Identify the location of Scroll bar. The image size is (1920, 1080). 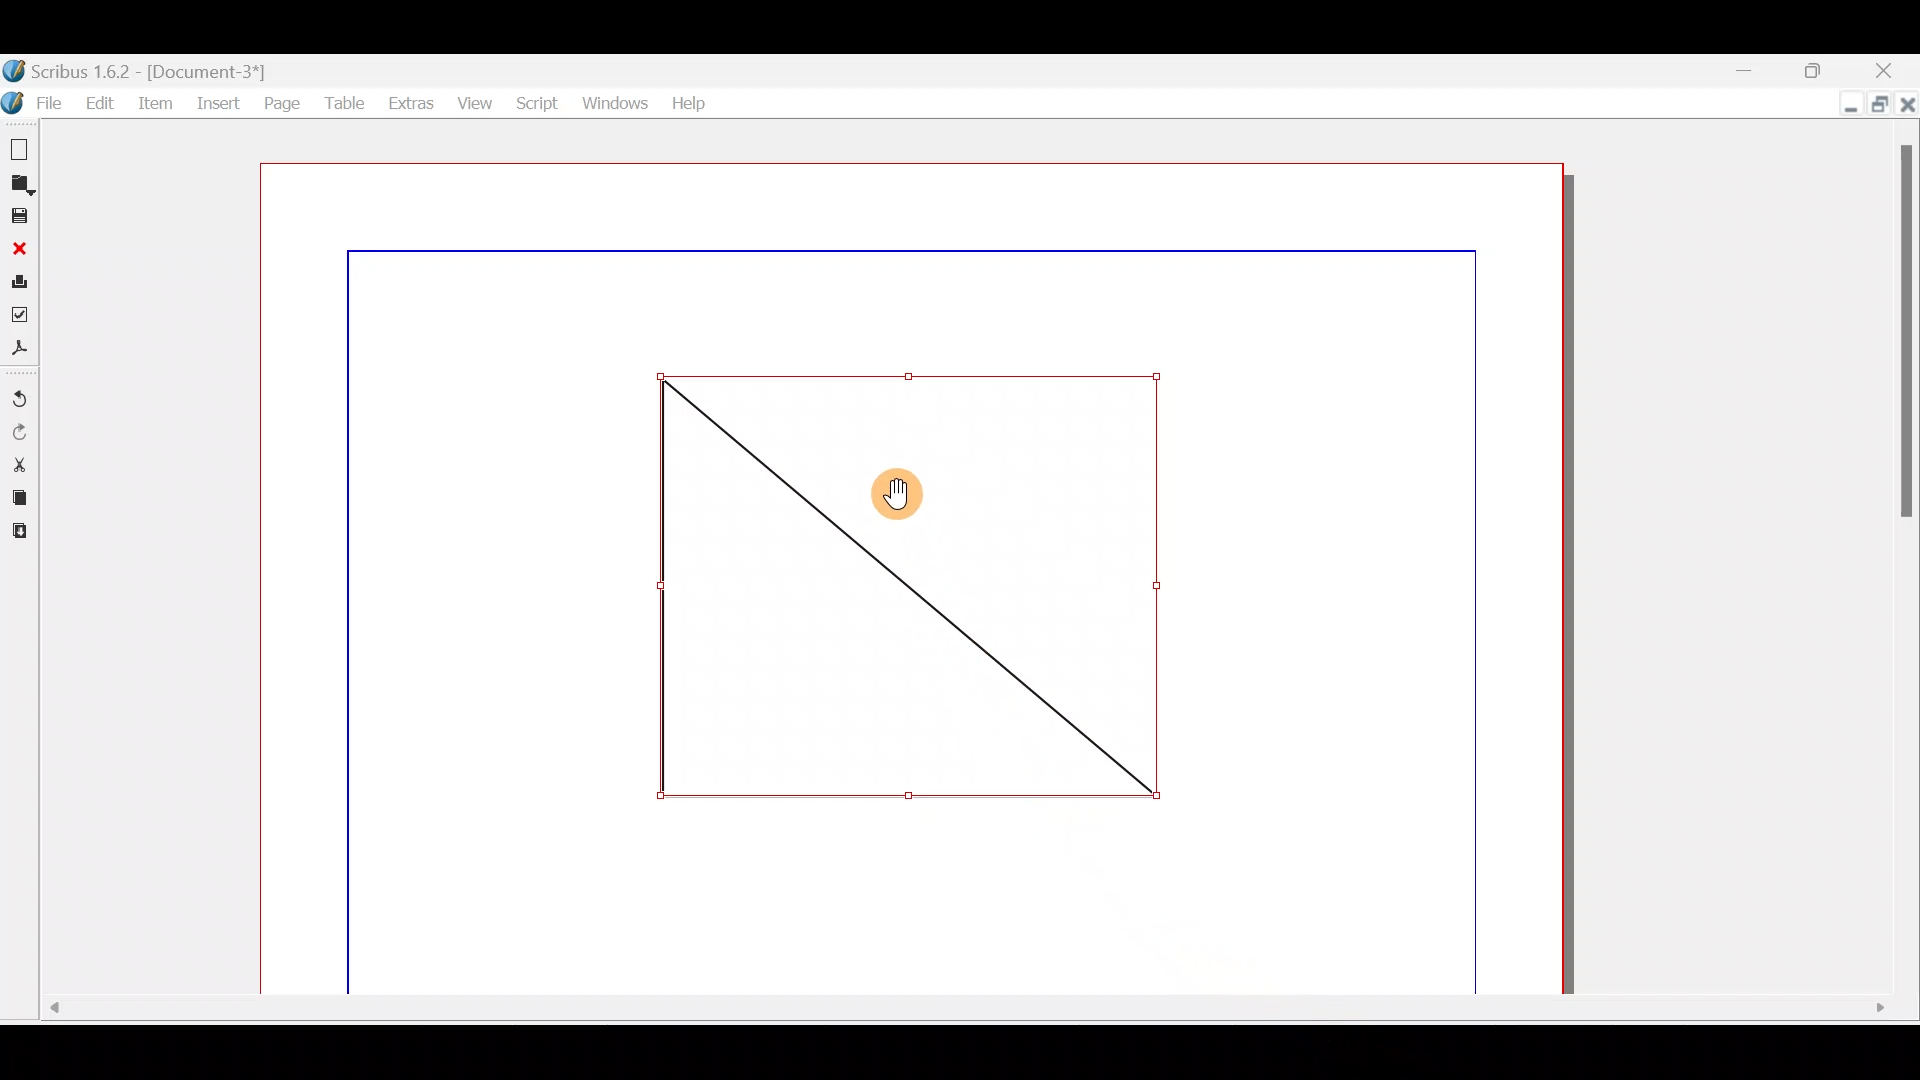
(1907, 563).